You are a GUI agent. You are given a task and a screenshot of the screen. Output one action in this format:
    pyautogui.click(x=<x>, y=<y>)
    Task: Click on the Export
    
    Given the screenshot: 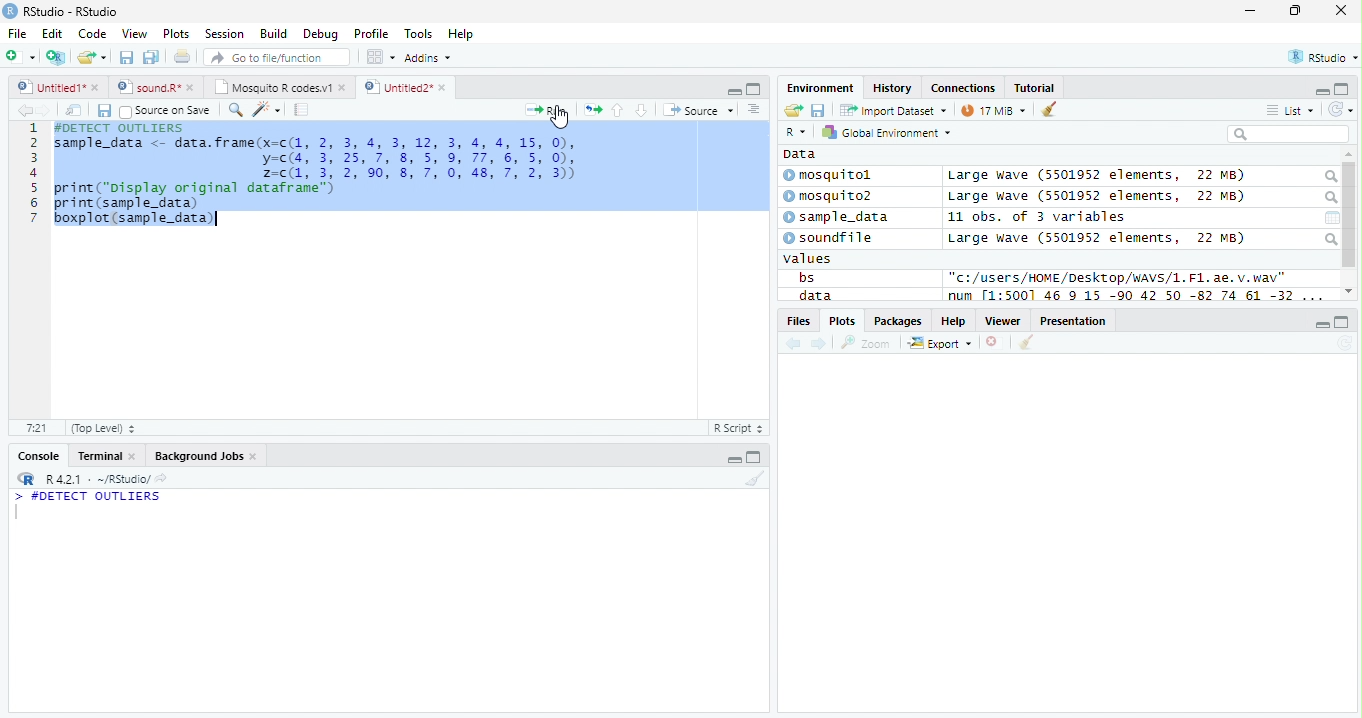 What is the action you would take?
    pyautogui.click(x=940, y=344)
    